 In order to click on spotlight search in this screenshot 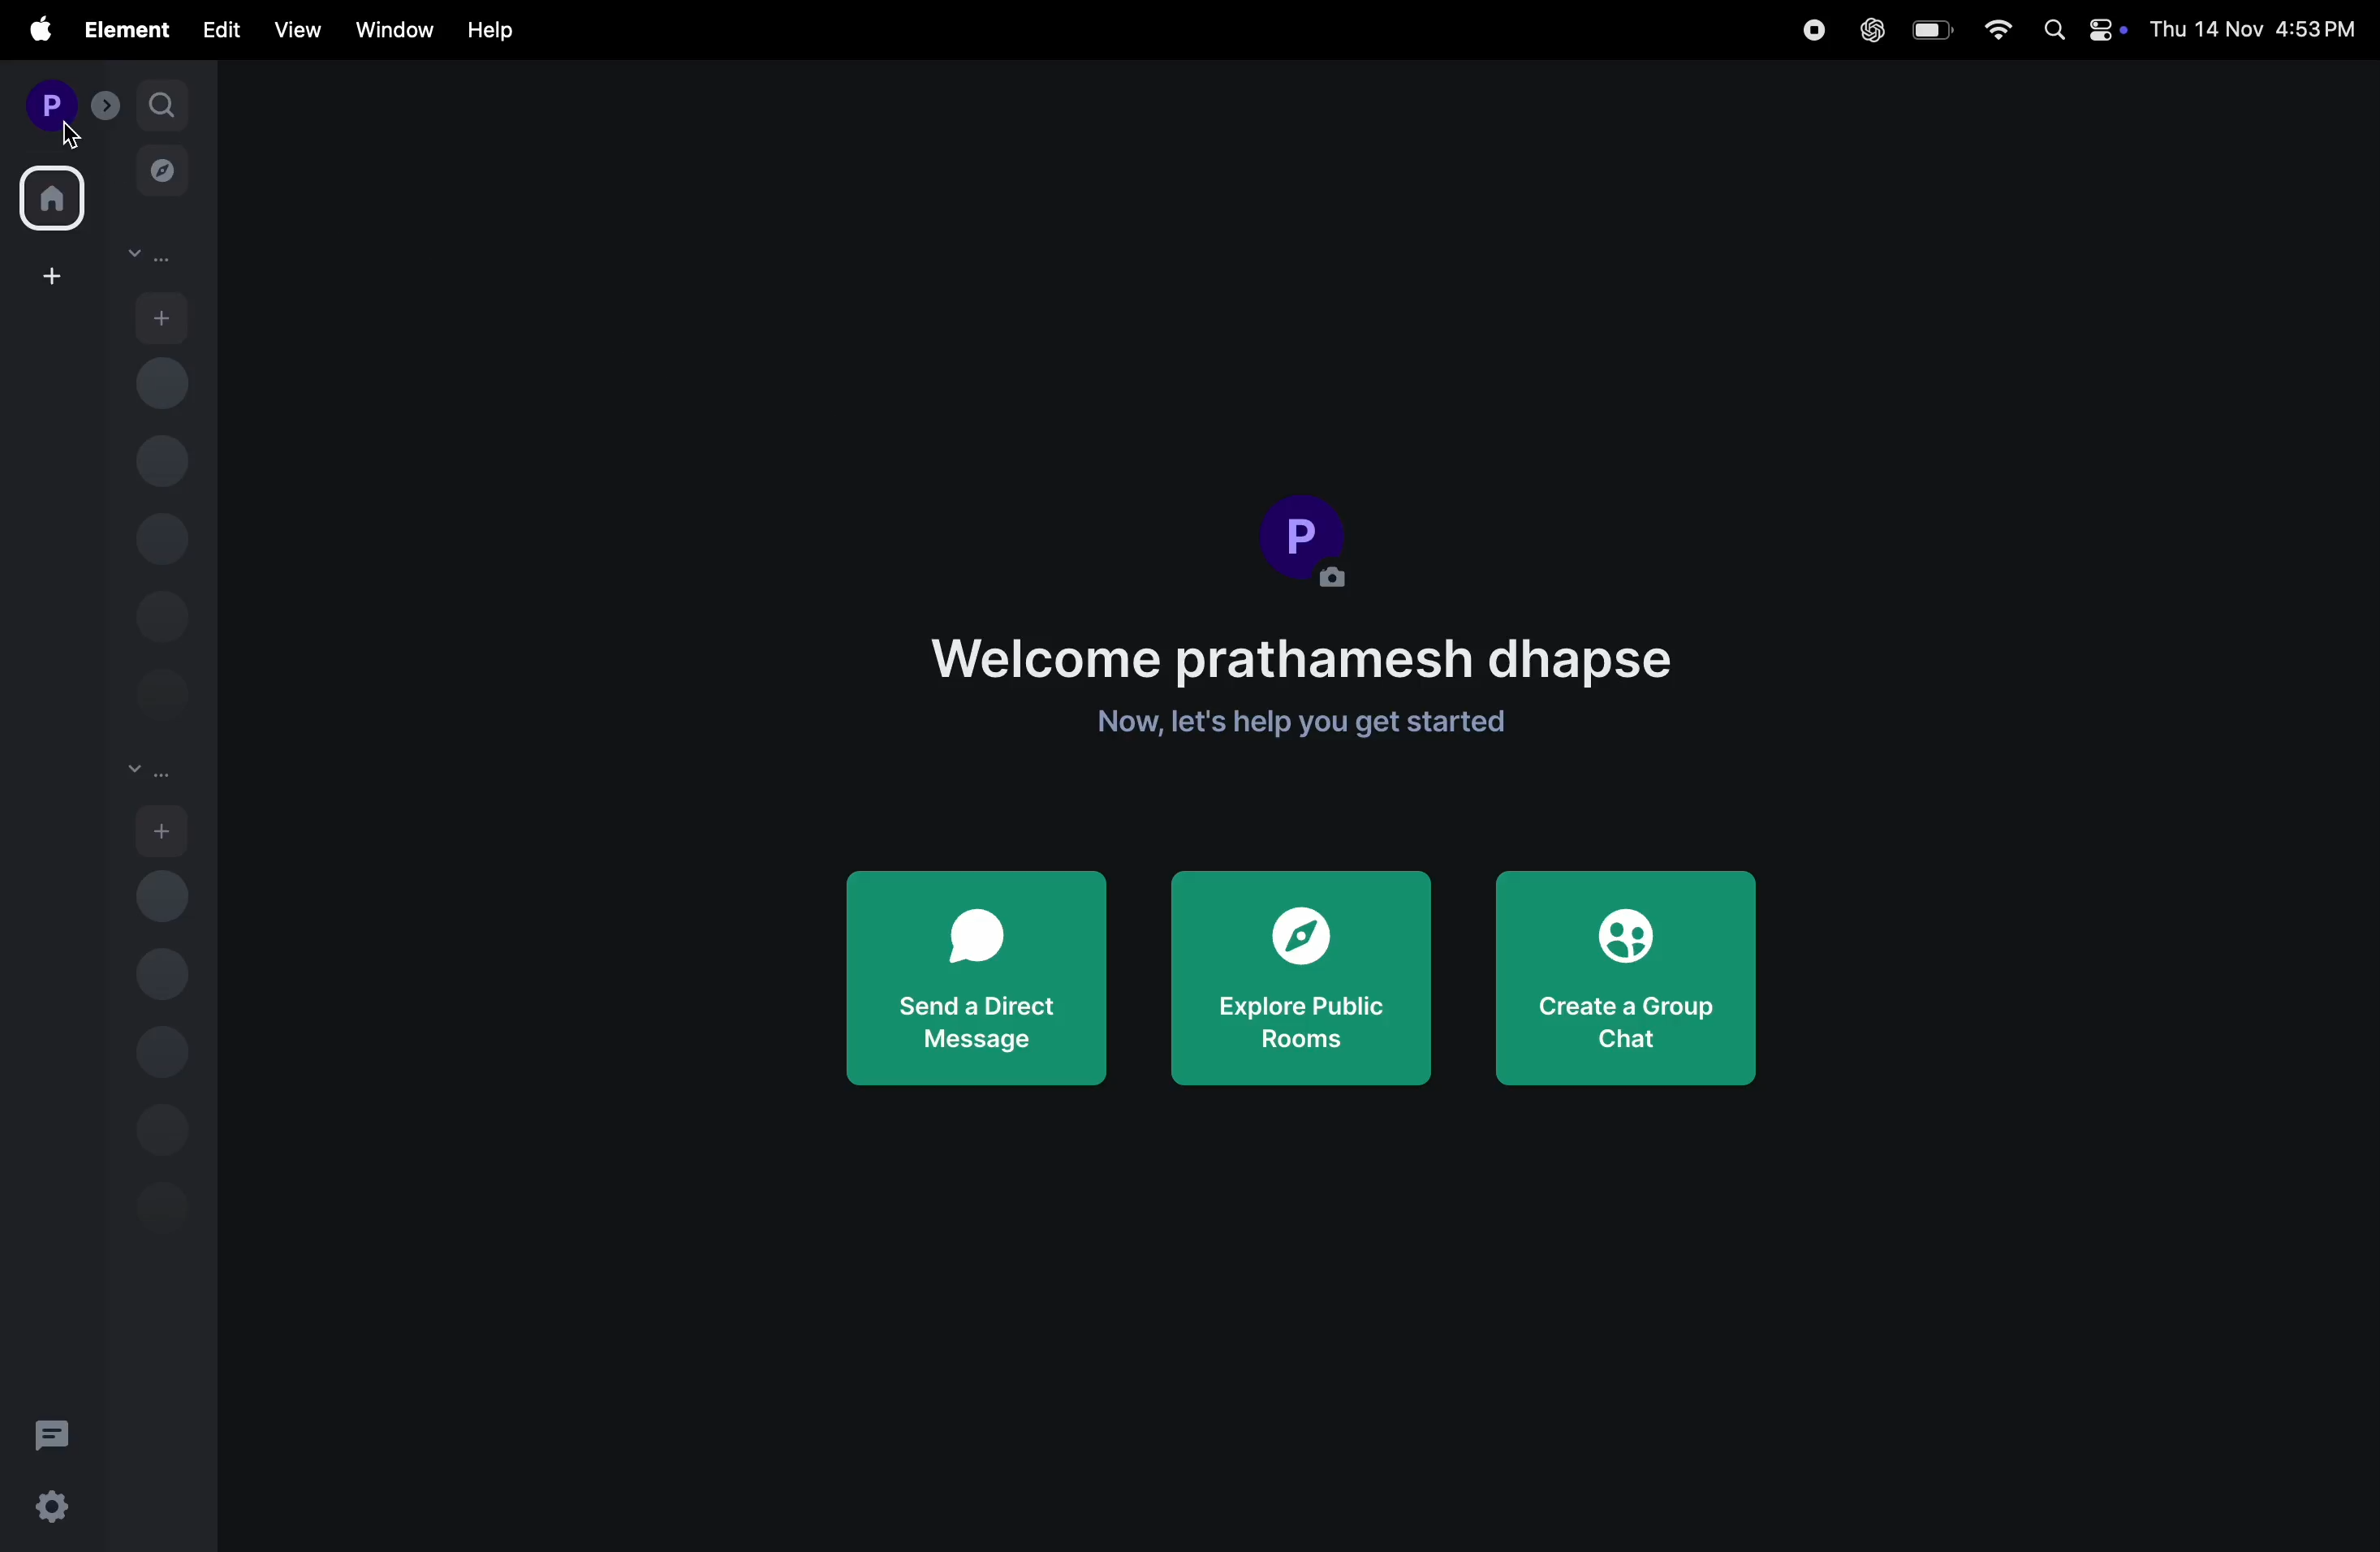, I will do `click(2049, 28)`.